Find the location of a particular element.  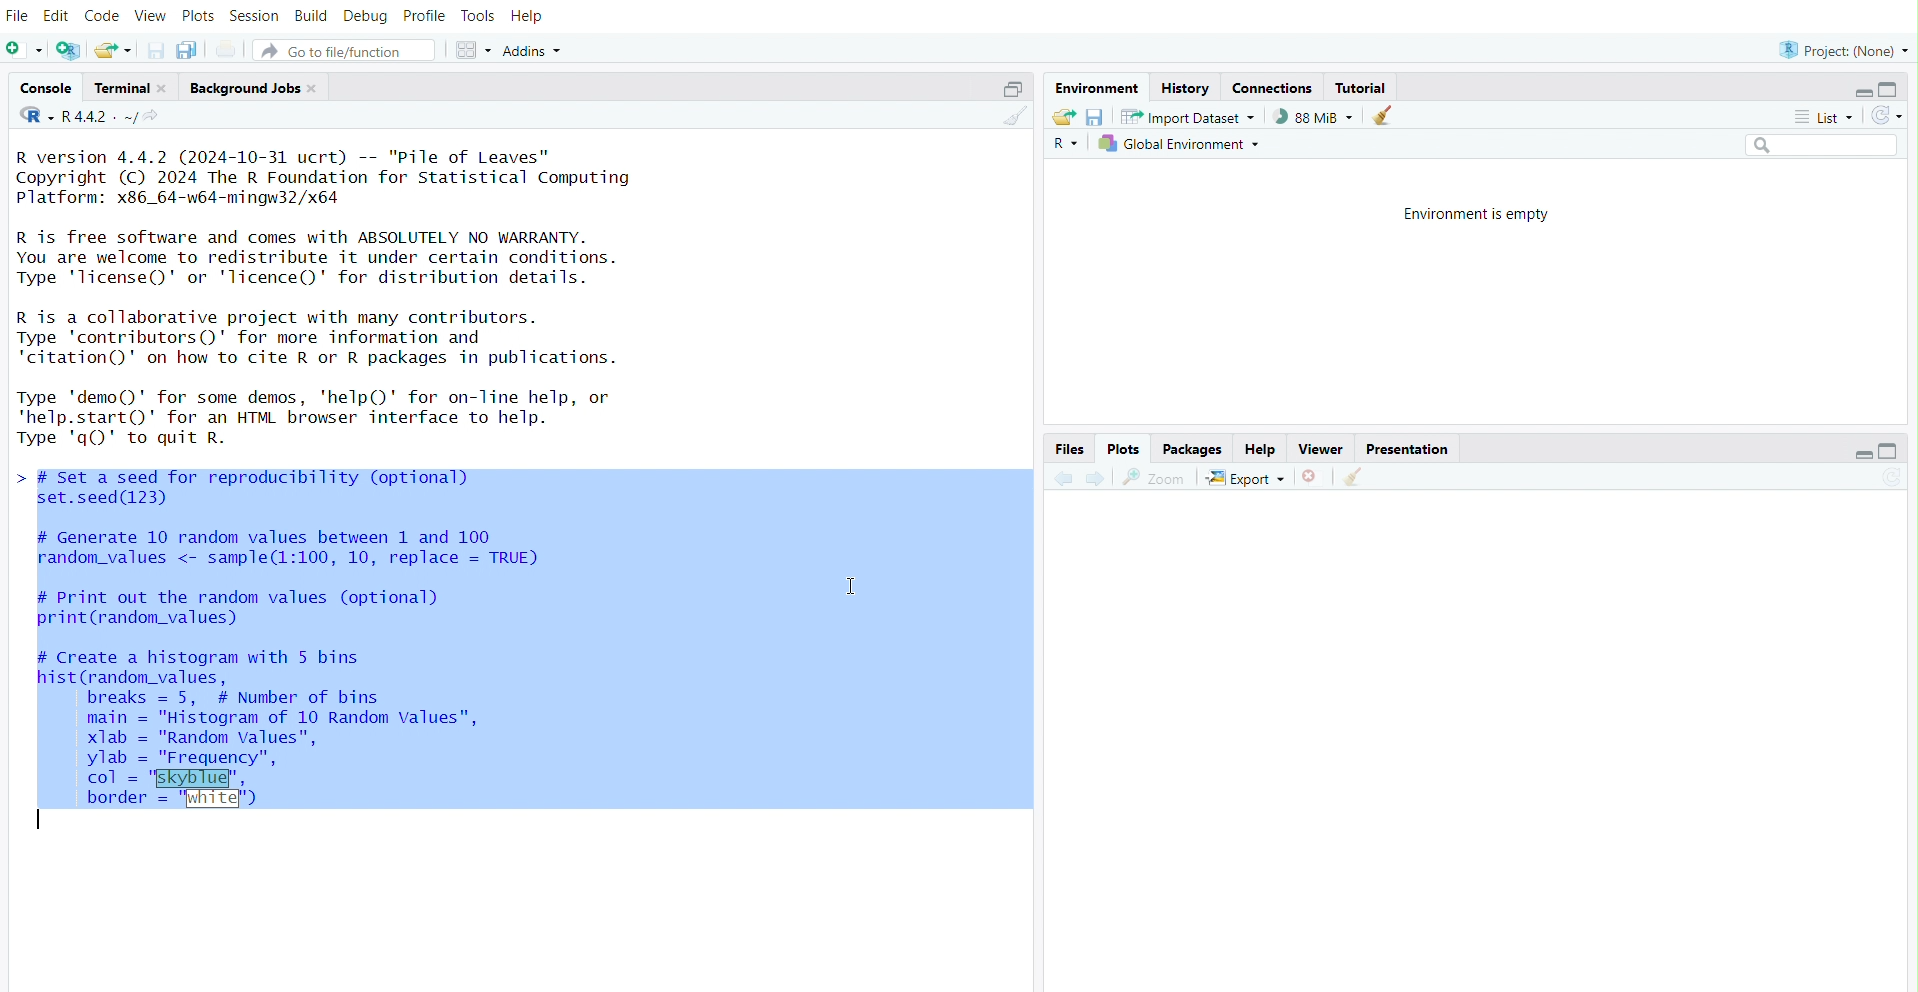

help is located at coordinates (530, 13).